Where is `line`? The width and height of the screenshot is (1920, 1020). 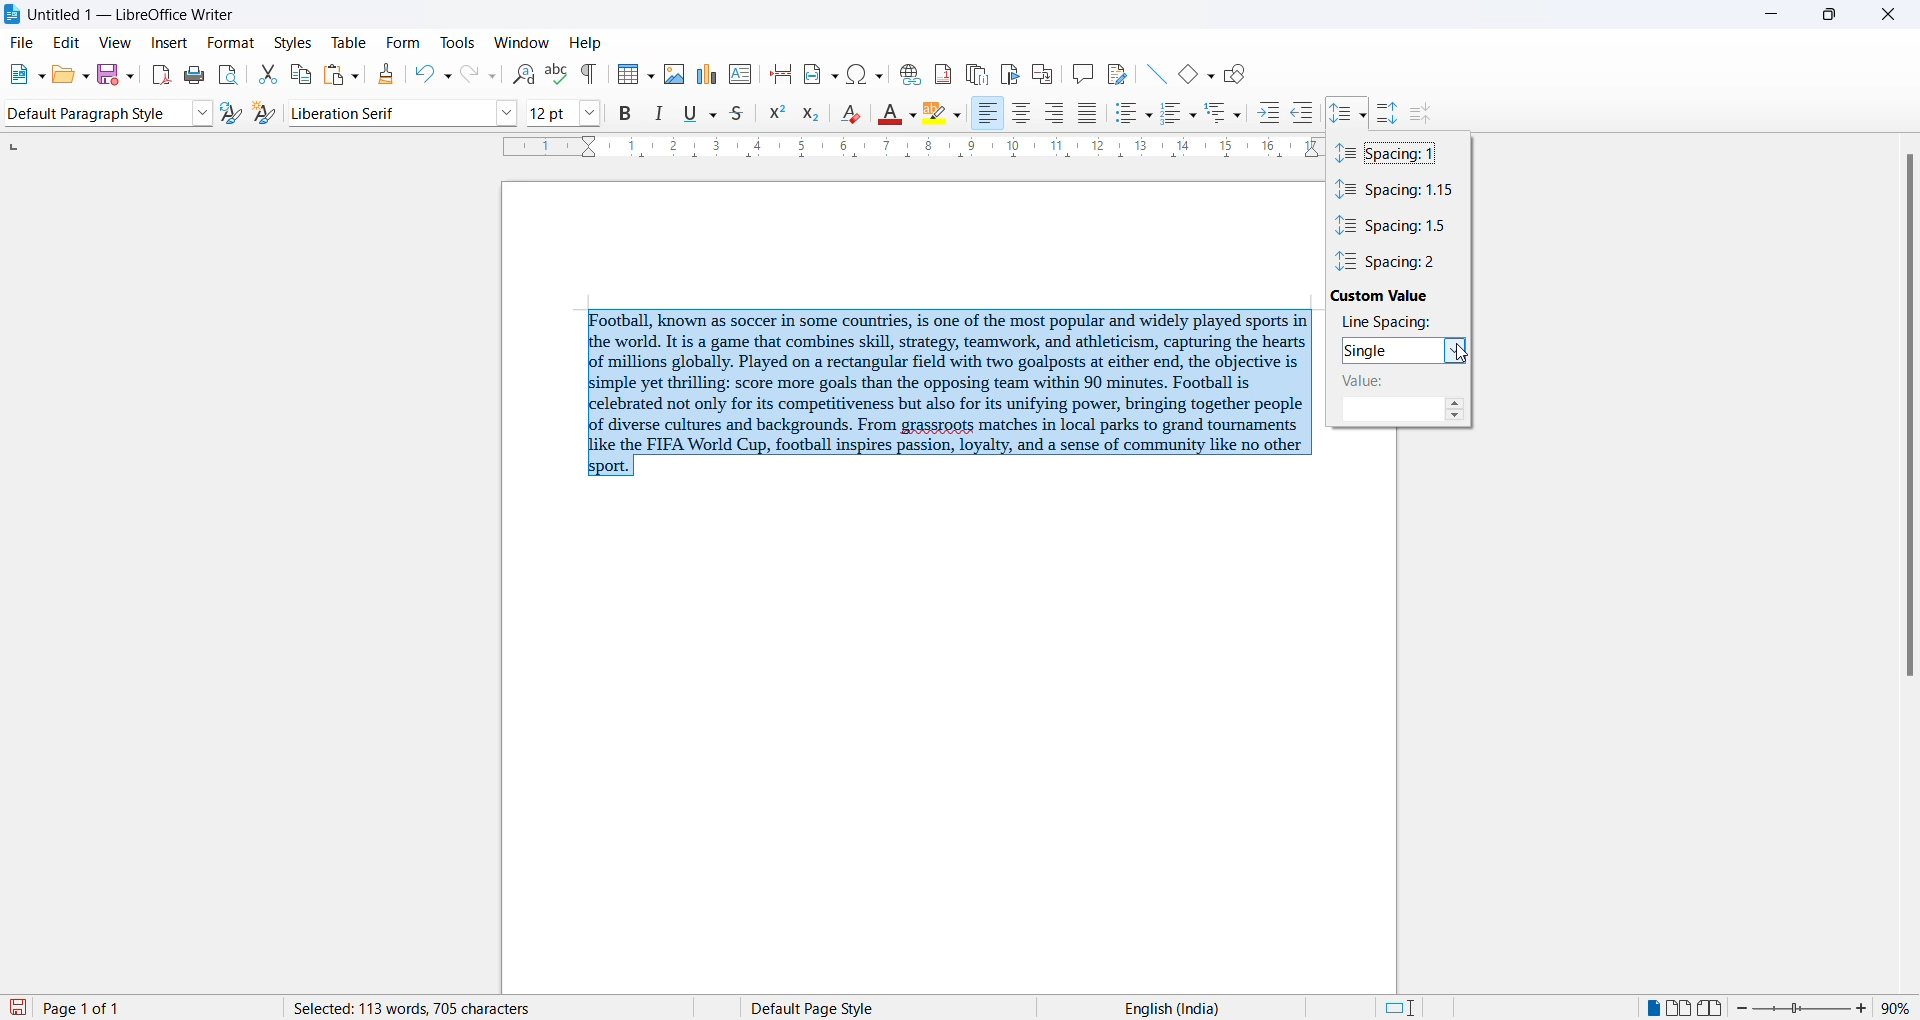
line is located at coordinates (1153, 74).